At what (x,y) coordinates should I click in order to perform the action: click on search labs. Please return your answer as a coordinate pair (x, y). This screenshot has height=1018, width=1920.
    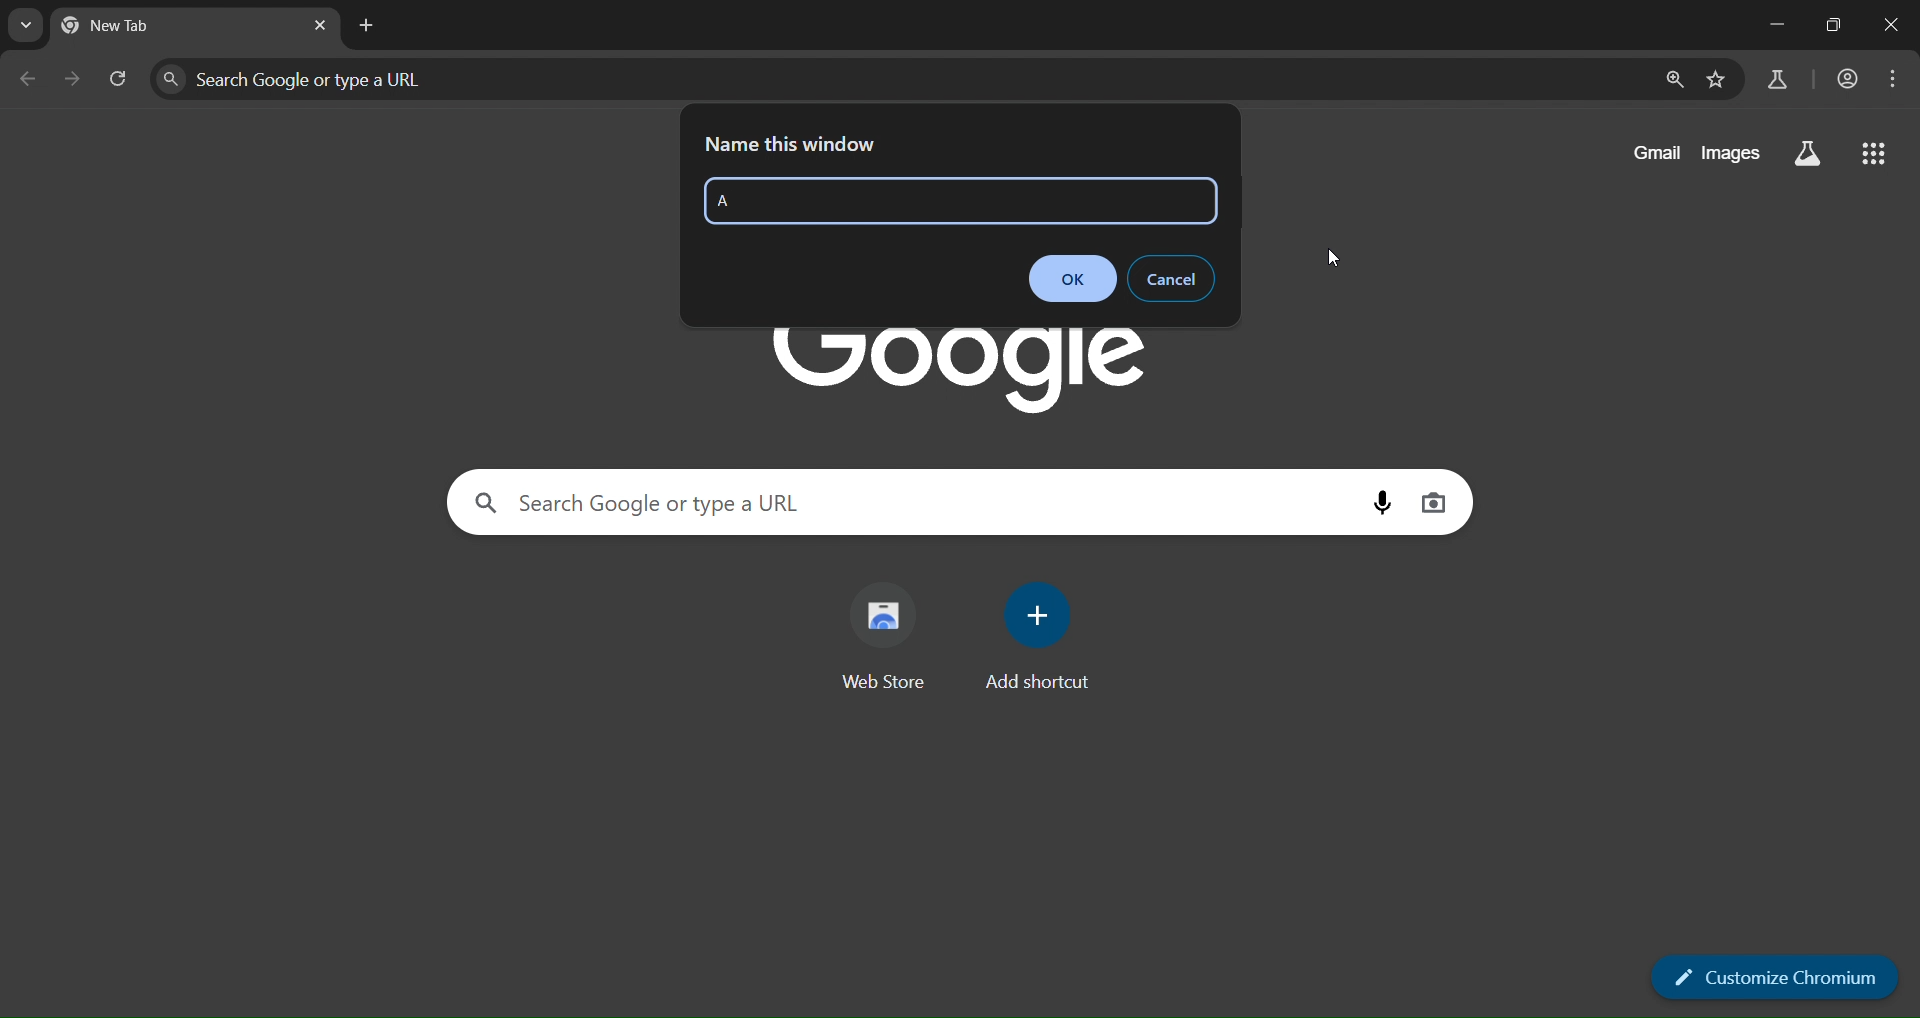
    Looking at the image, I should click on (1806, 150).